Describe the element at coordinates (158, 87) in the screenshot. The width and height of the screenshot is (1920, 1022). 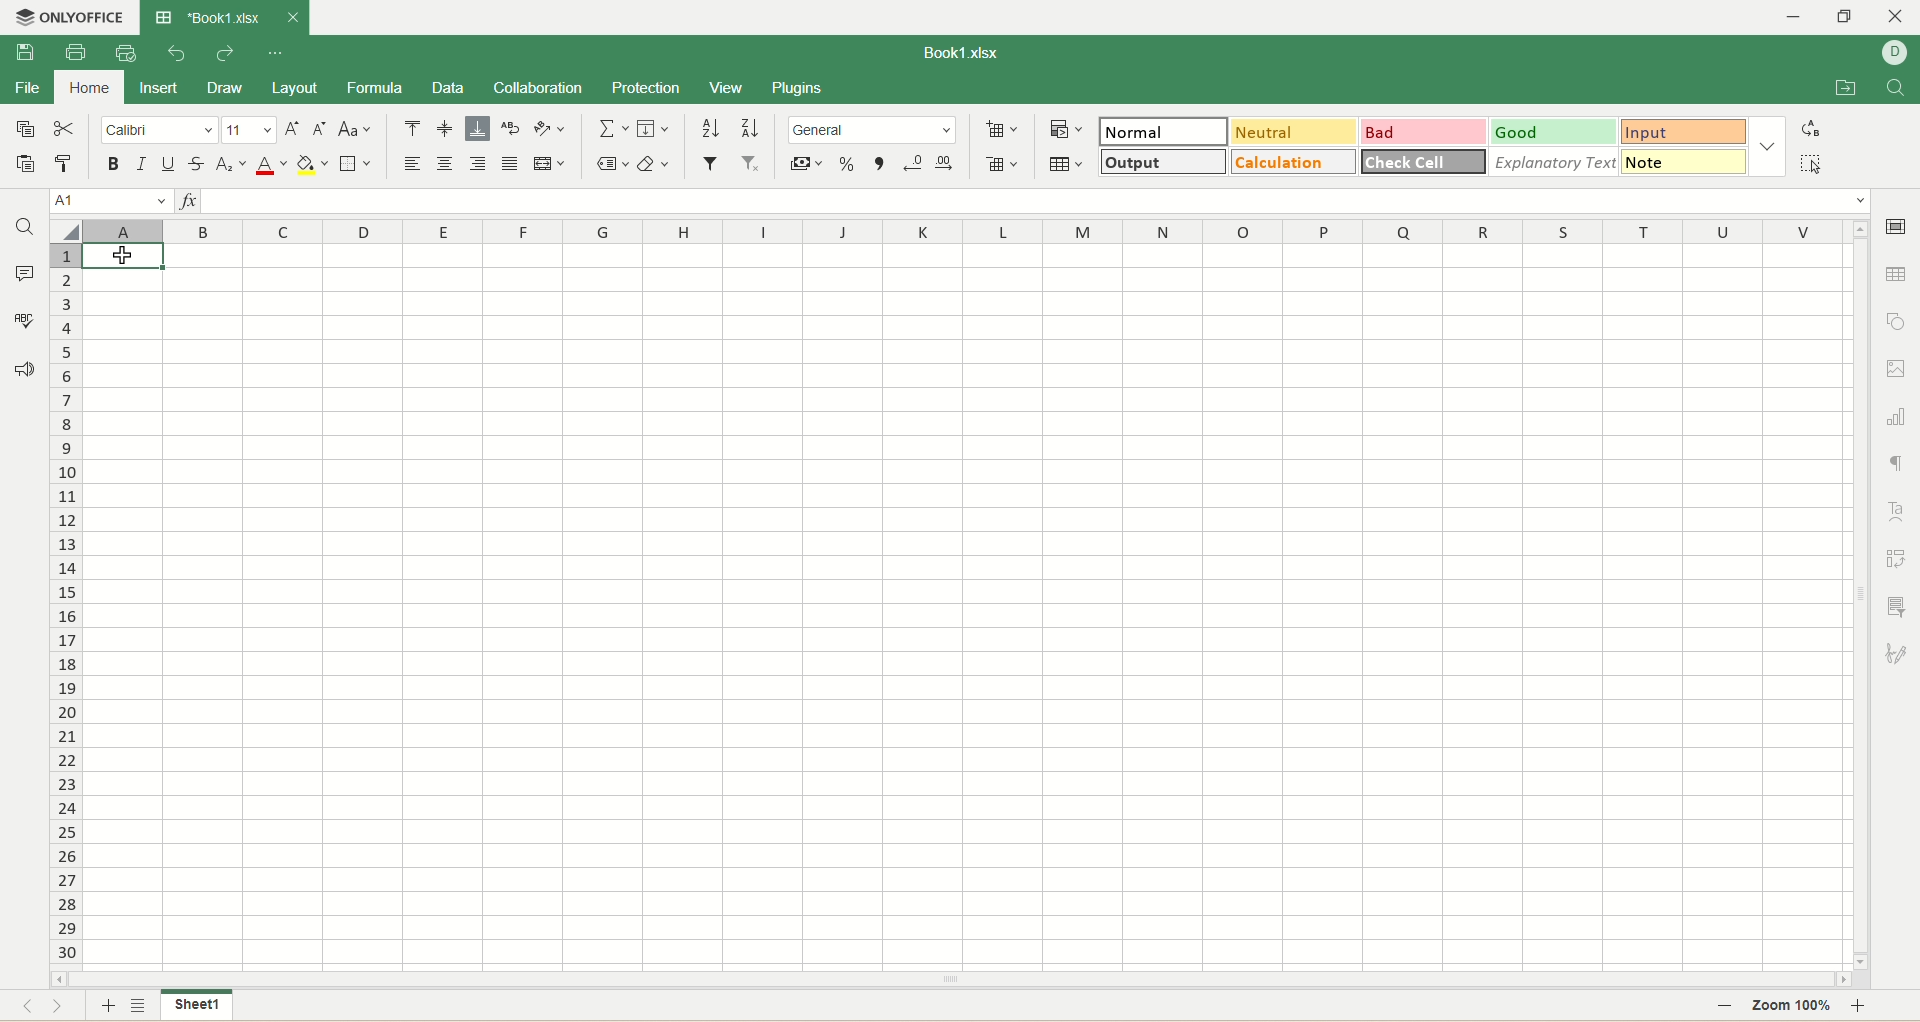
I see `insert` at that location.